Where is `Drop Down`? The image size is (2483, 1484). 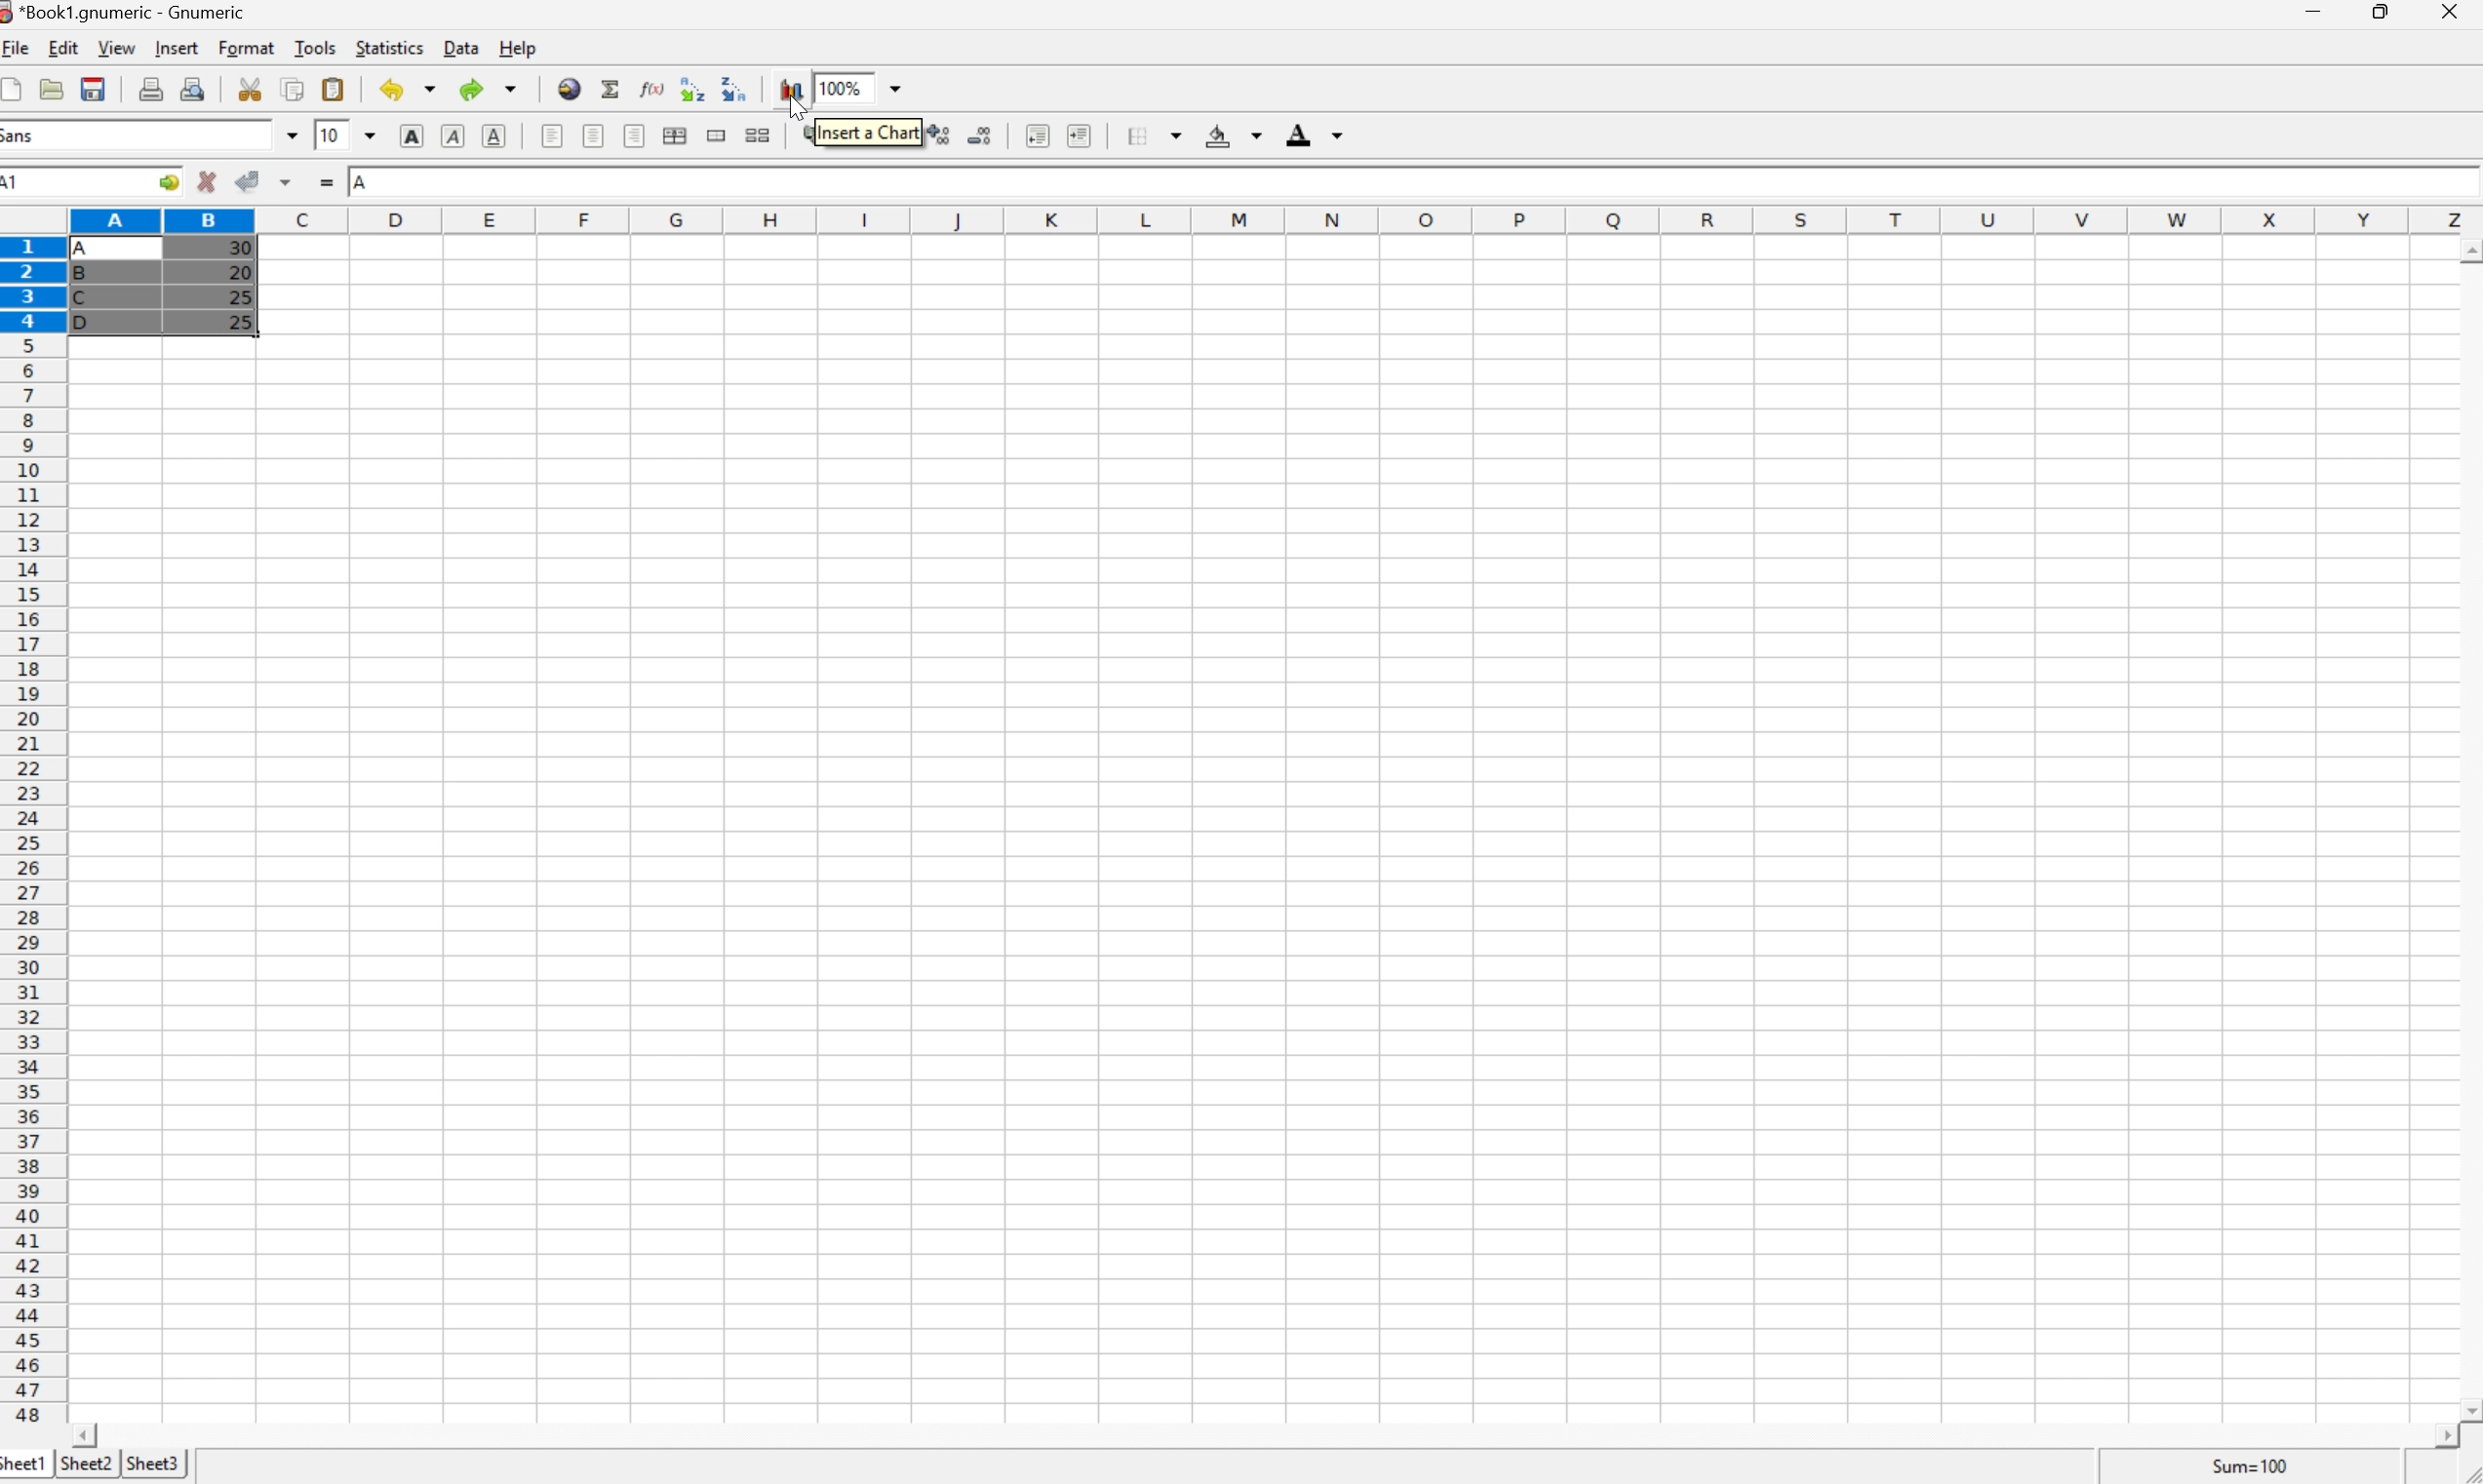 Drop Down is located at coordinates (371, 134).